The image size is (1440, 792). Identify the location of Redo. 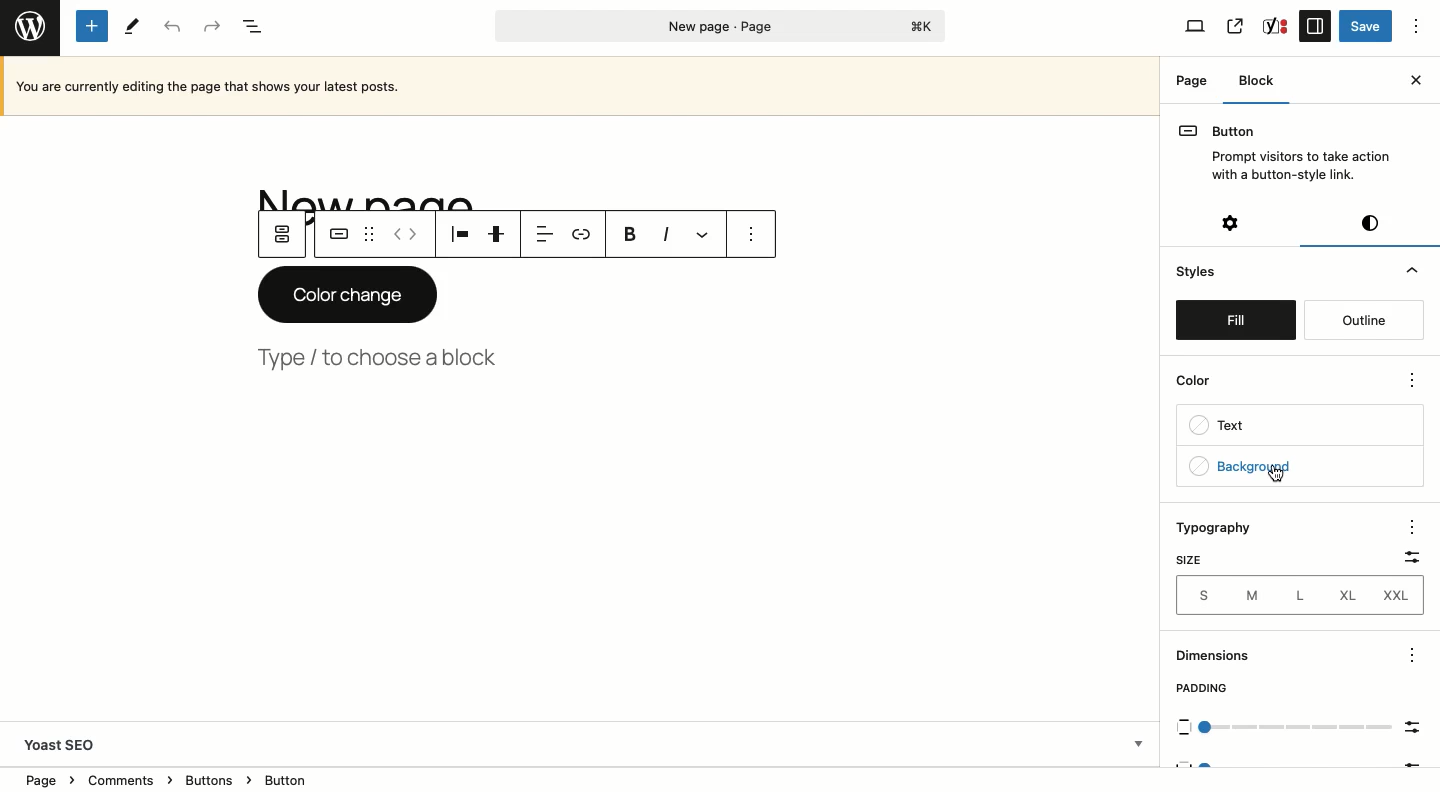
(210, 27).